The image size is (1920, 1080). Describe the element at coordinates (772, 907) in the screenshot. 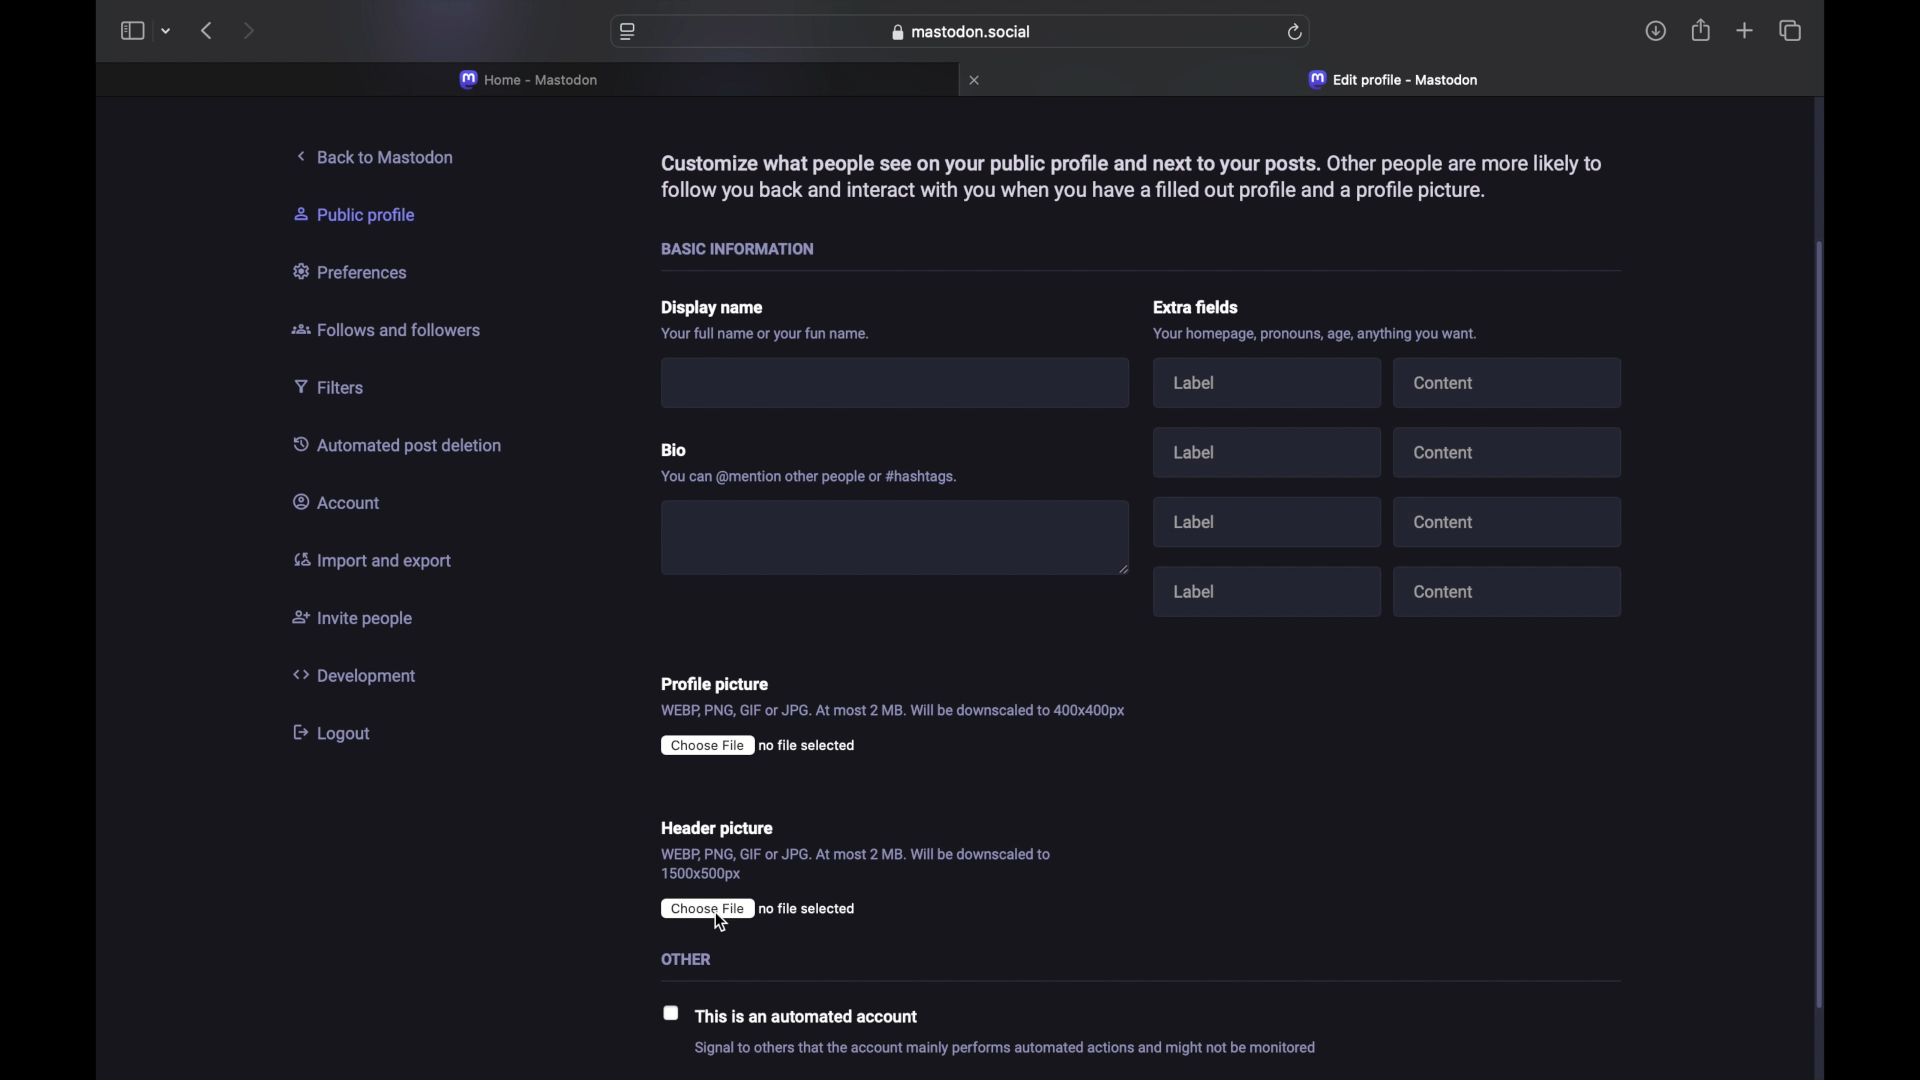

I see `CEE ro file selected` at that location.